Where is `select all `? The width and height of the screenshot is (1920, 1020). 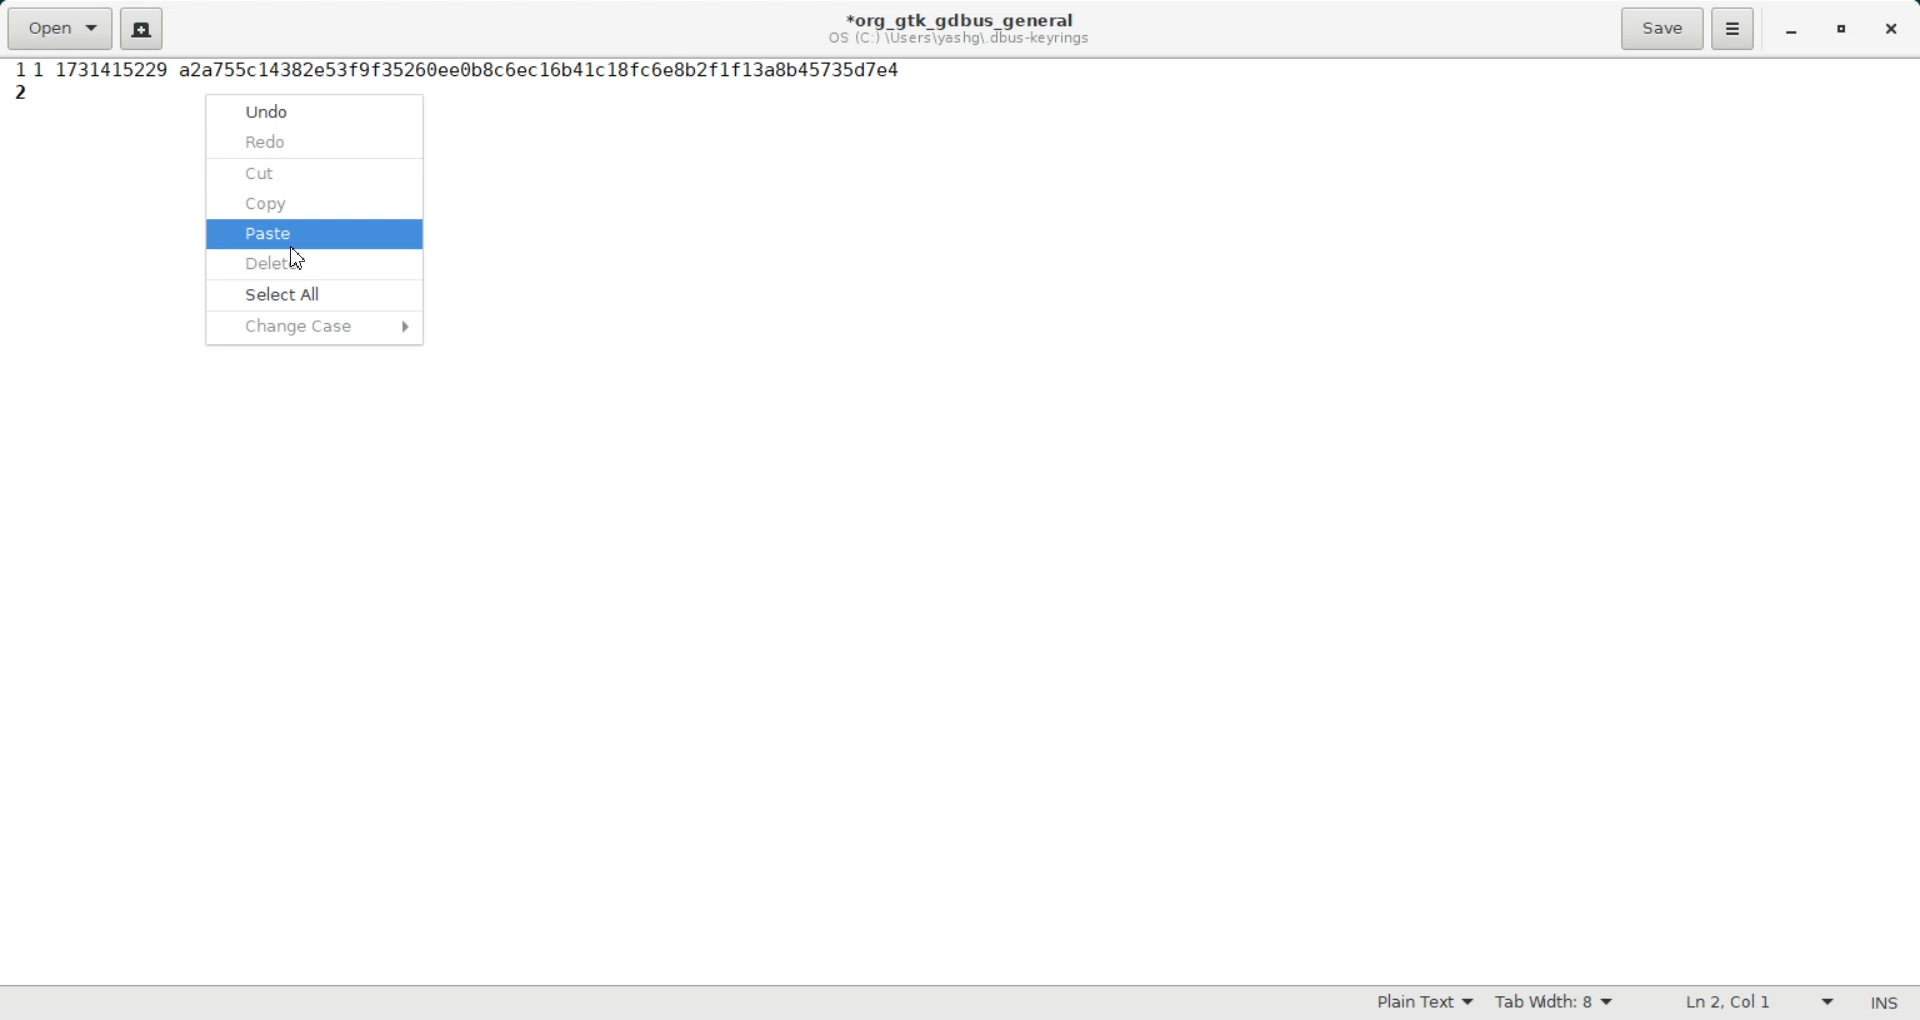 select all  is located at coordinates (313, 294).